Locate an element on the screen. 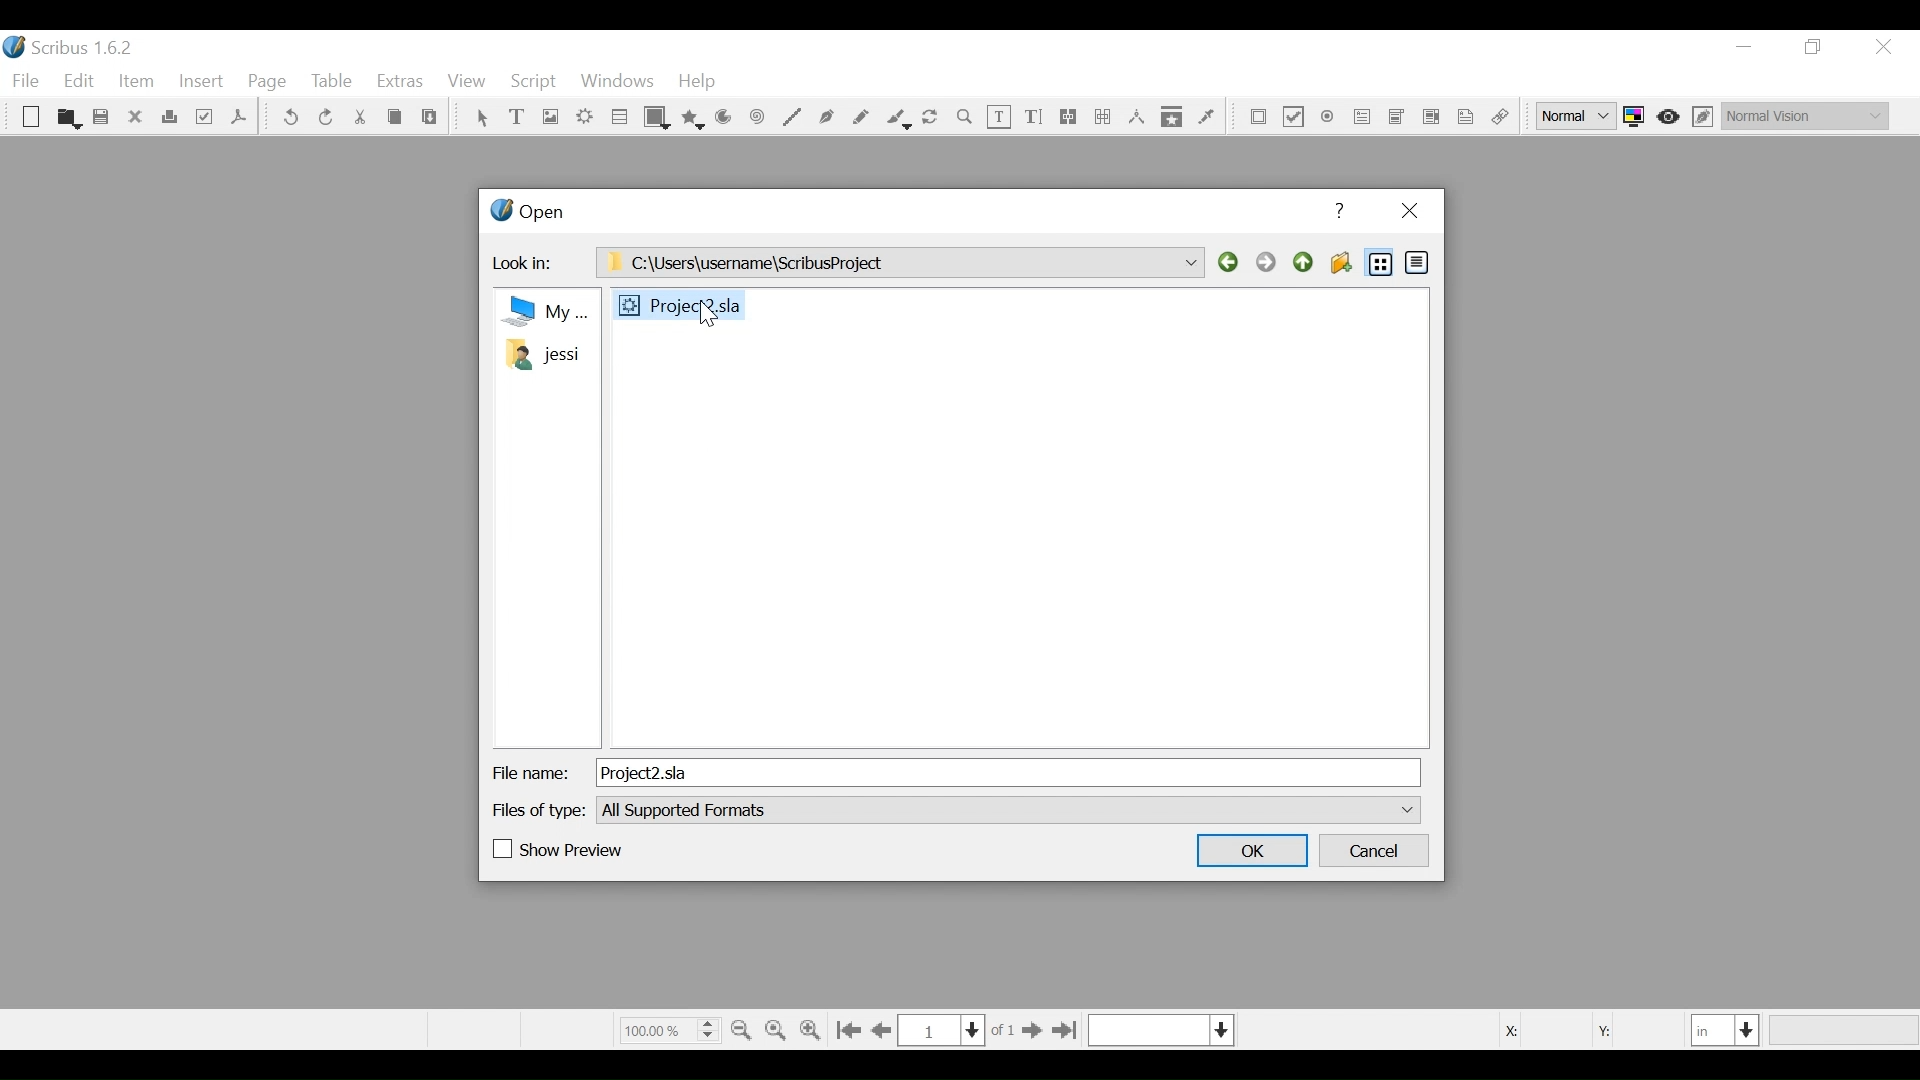 The image size is (1920, 1080). Unlink Text frame is located at coordinates (1102, 117).